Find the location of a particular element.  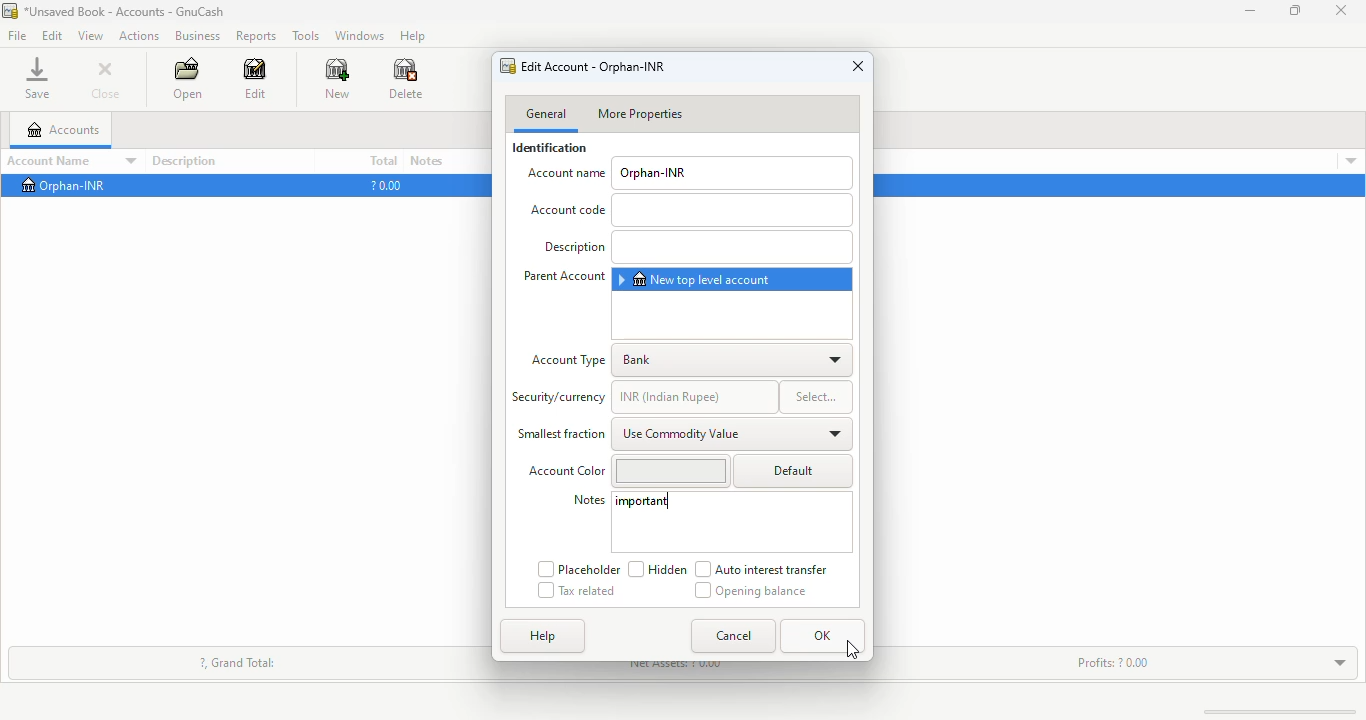

close is located at coordinates (1341, 10).